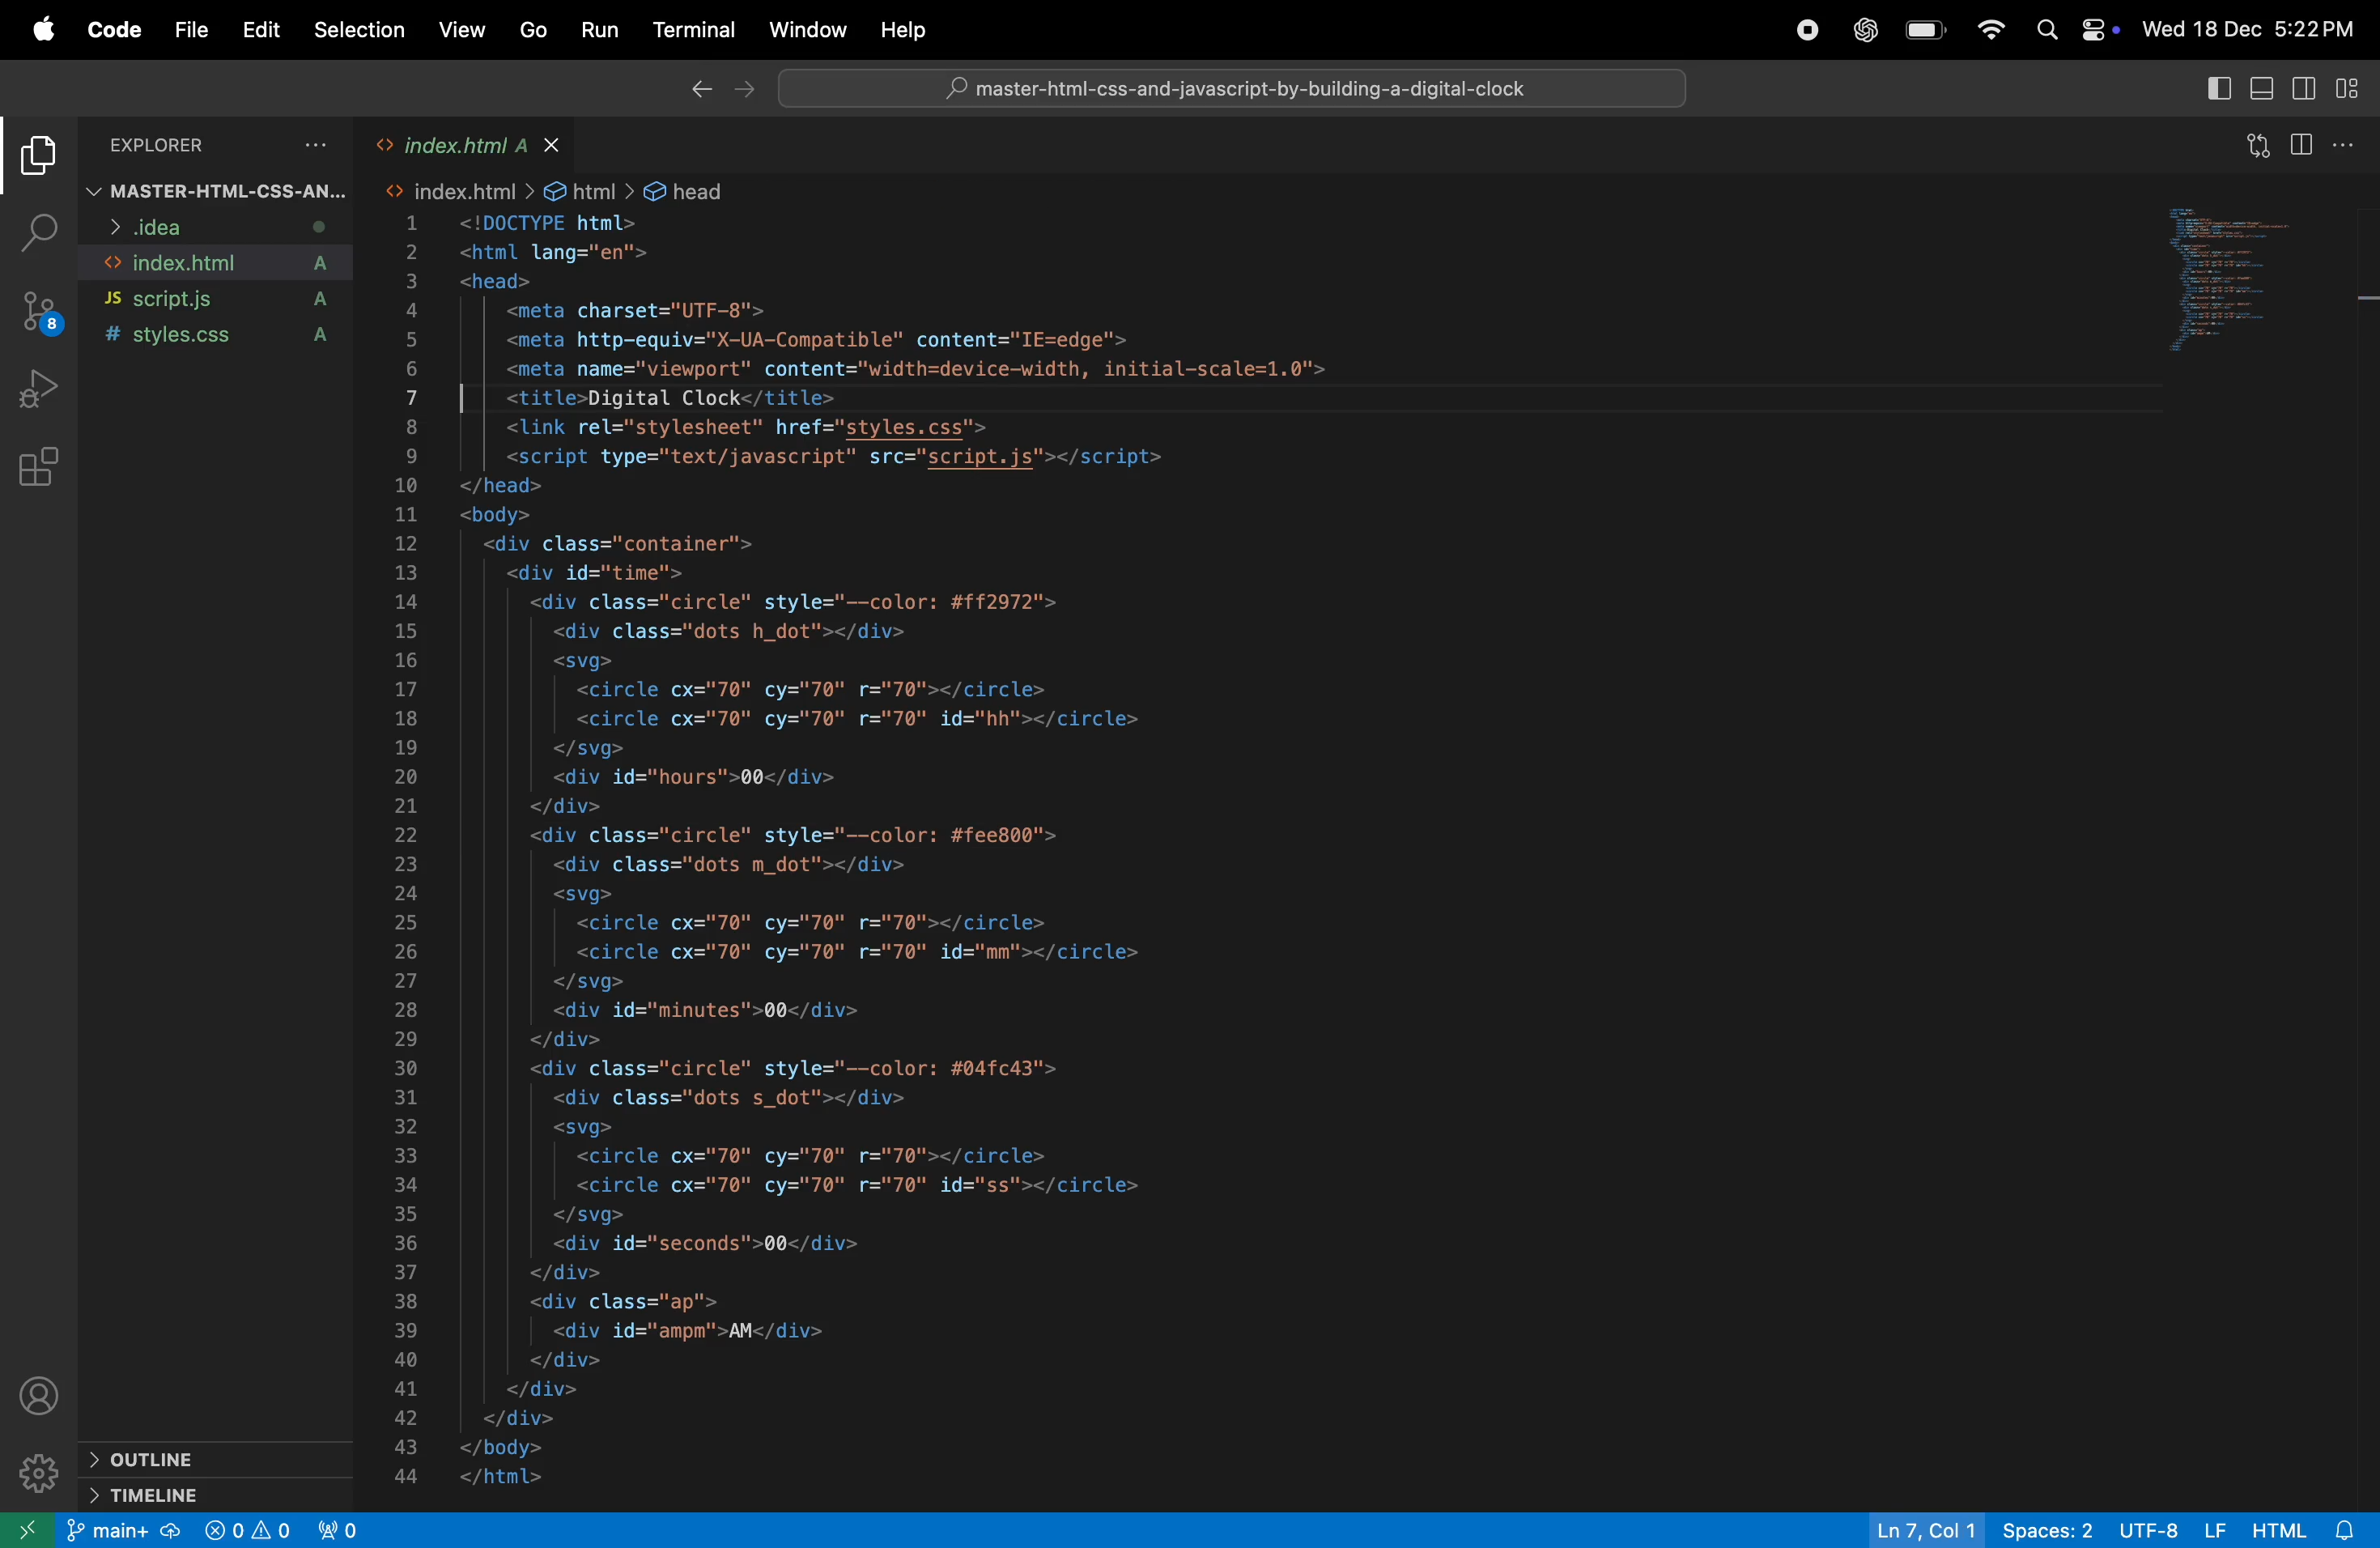 Image resolution: width=2380 pixels, height=1548 pixels. What do you see at coordinates (402, 847) in the screenshot?
I see `line number` at bounding box center [402, 847].